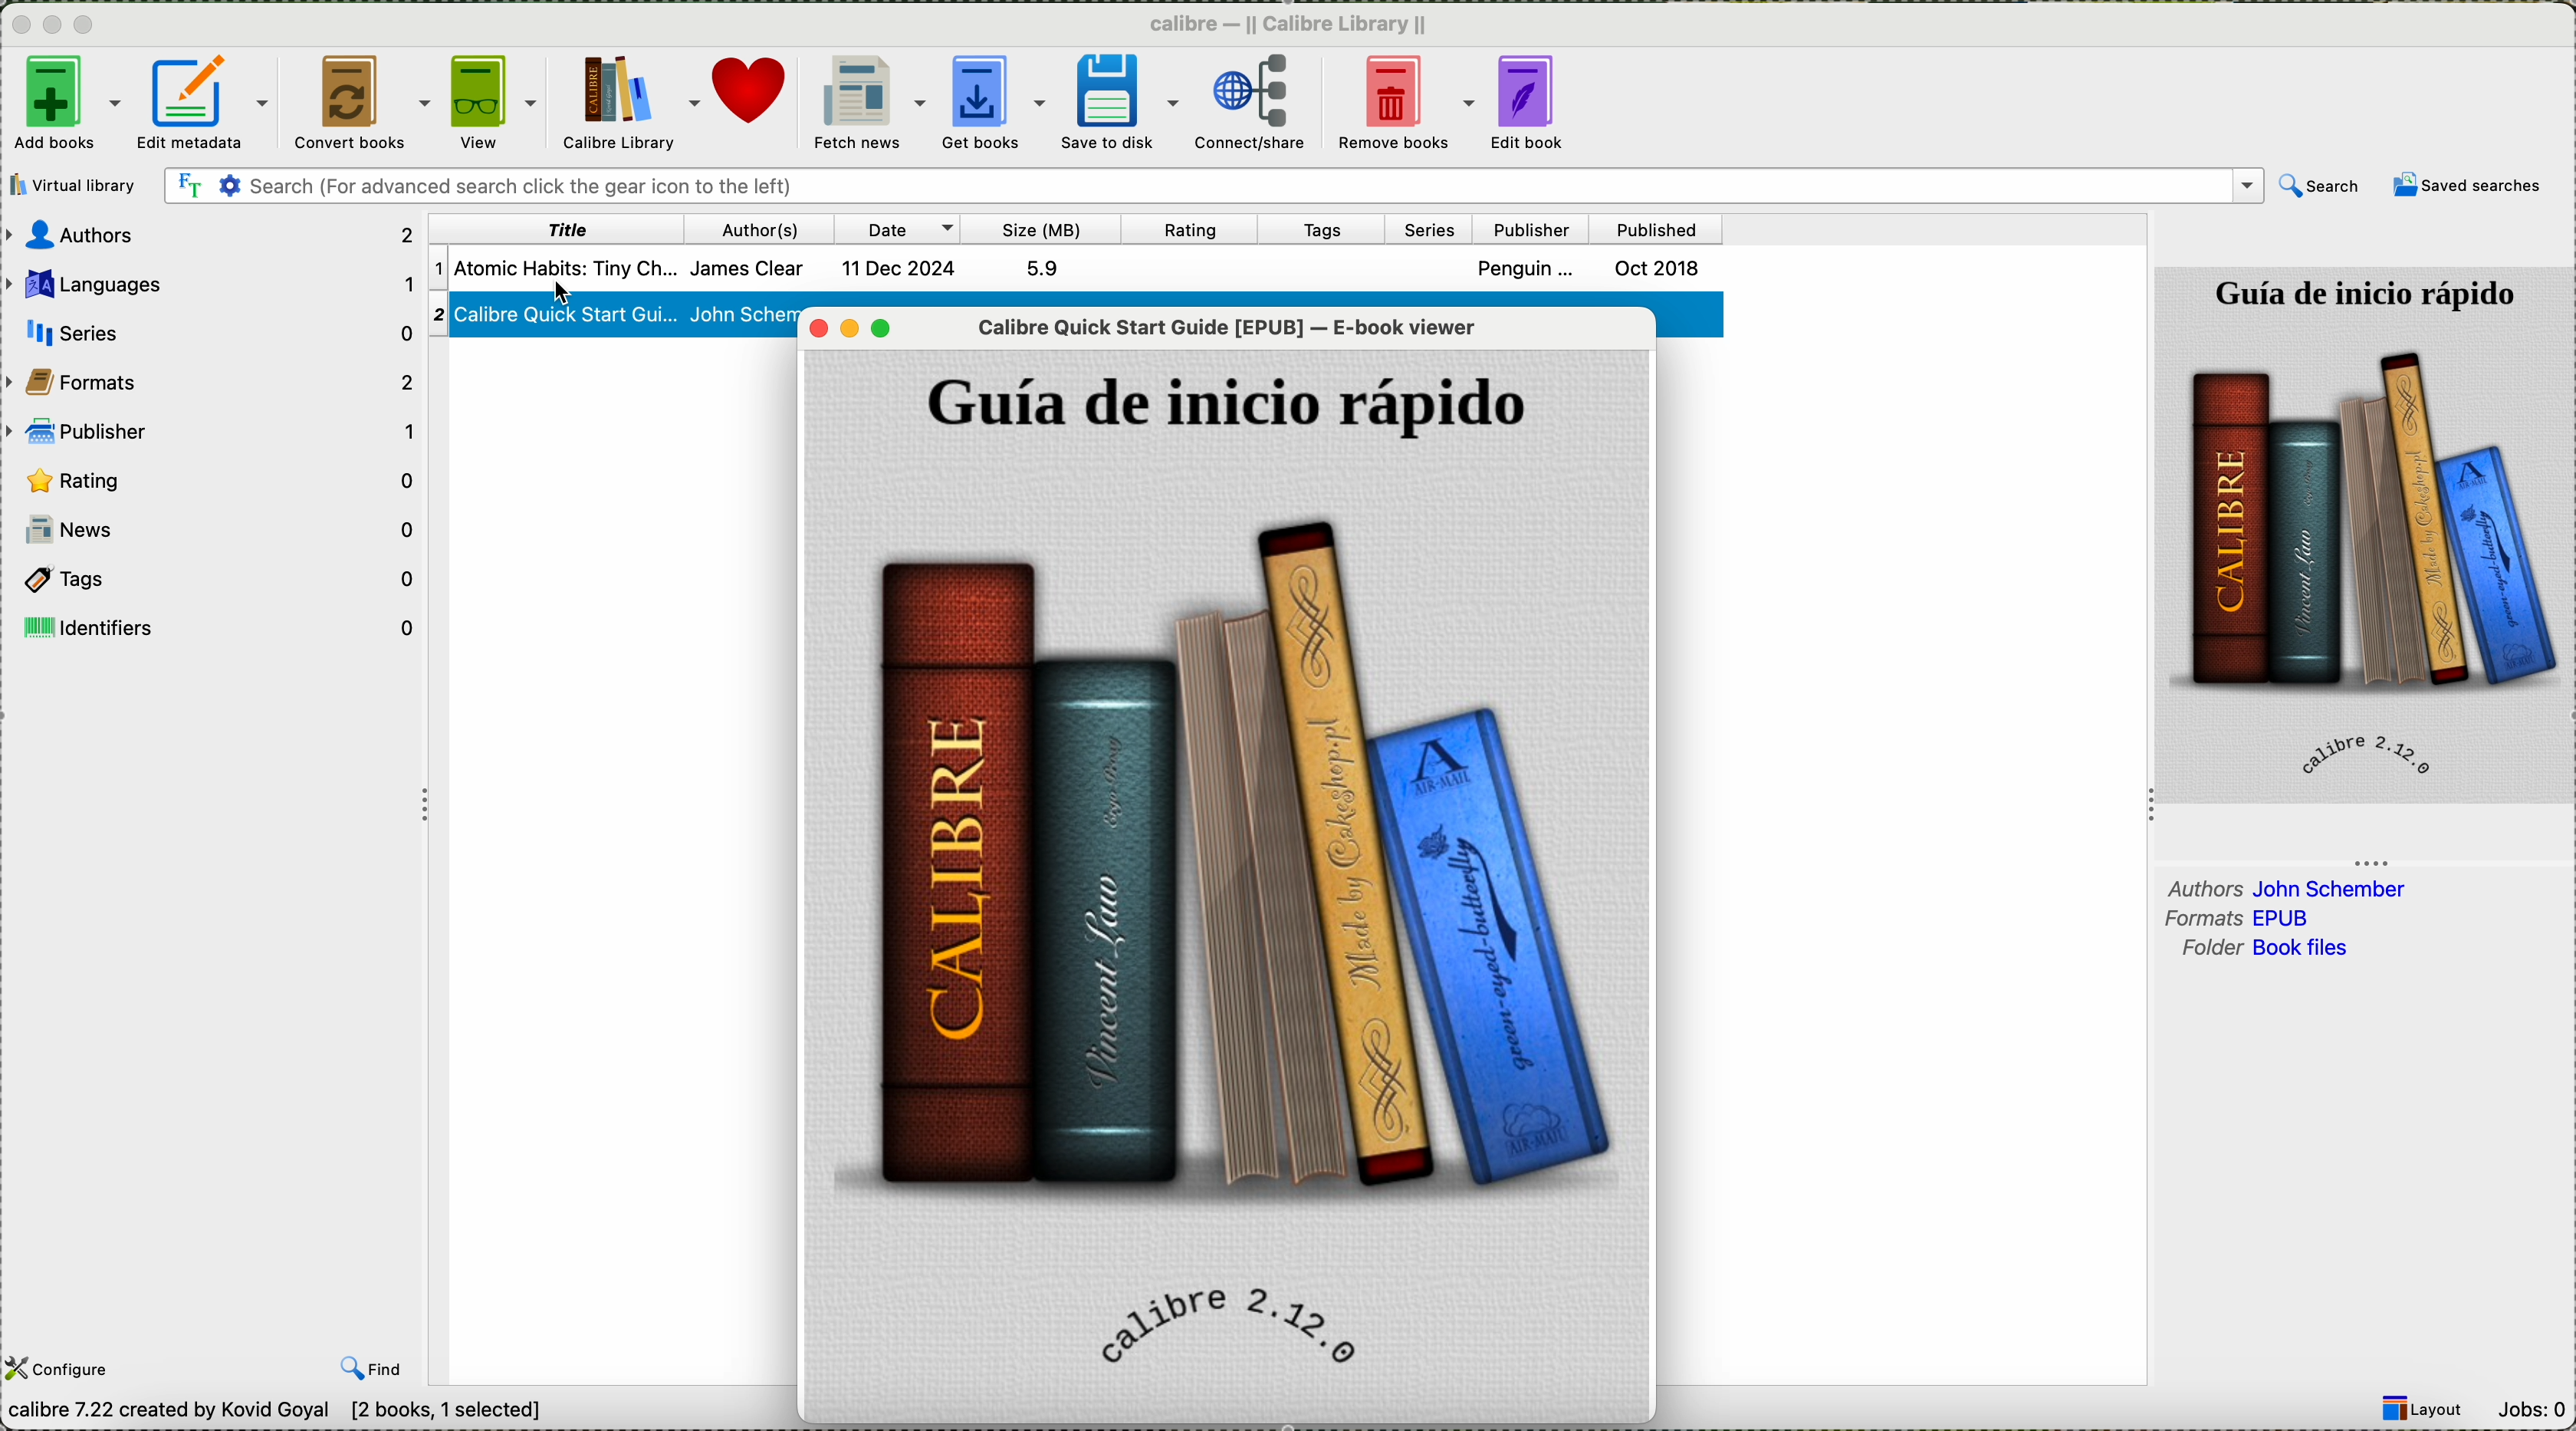 This screenshot has height=1431, width=2576. What do you see at coordinates (496, 104) in the screenshot?
I see `click on view` at bounding box center [496, 104].